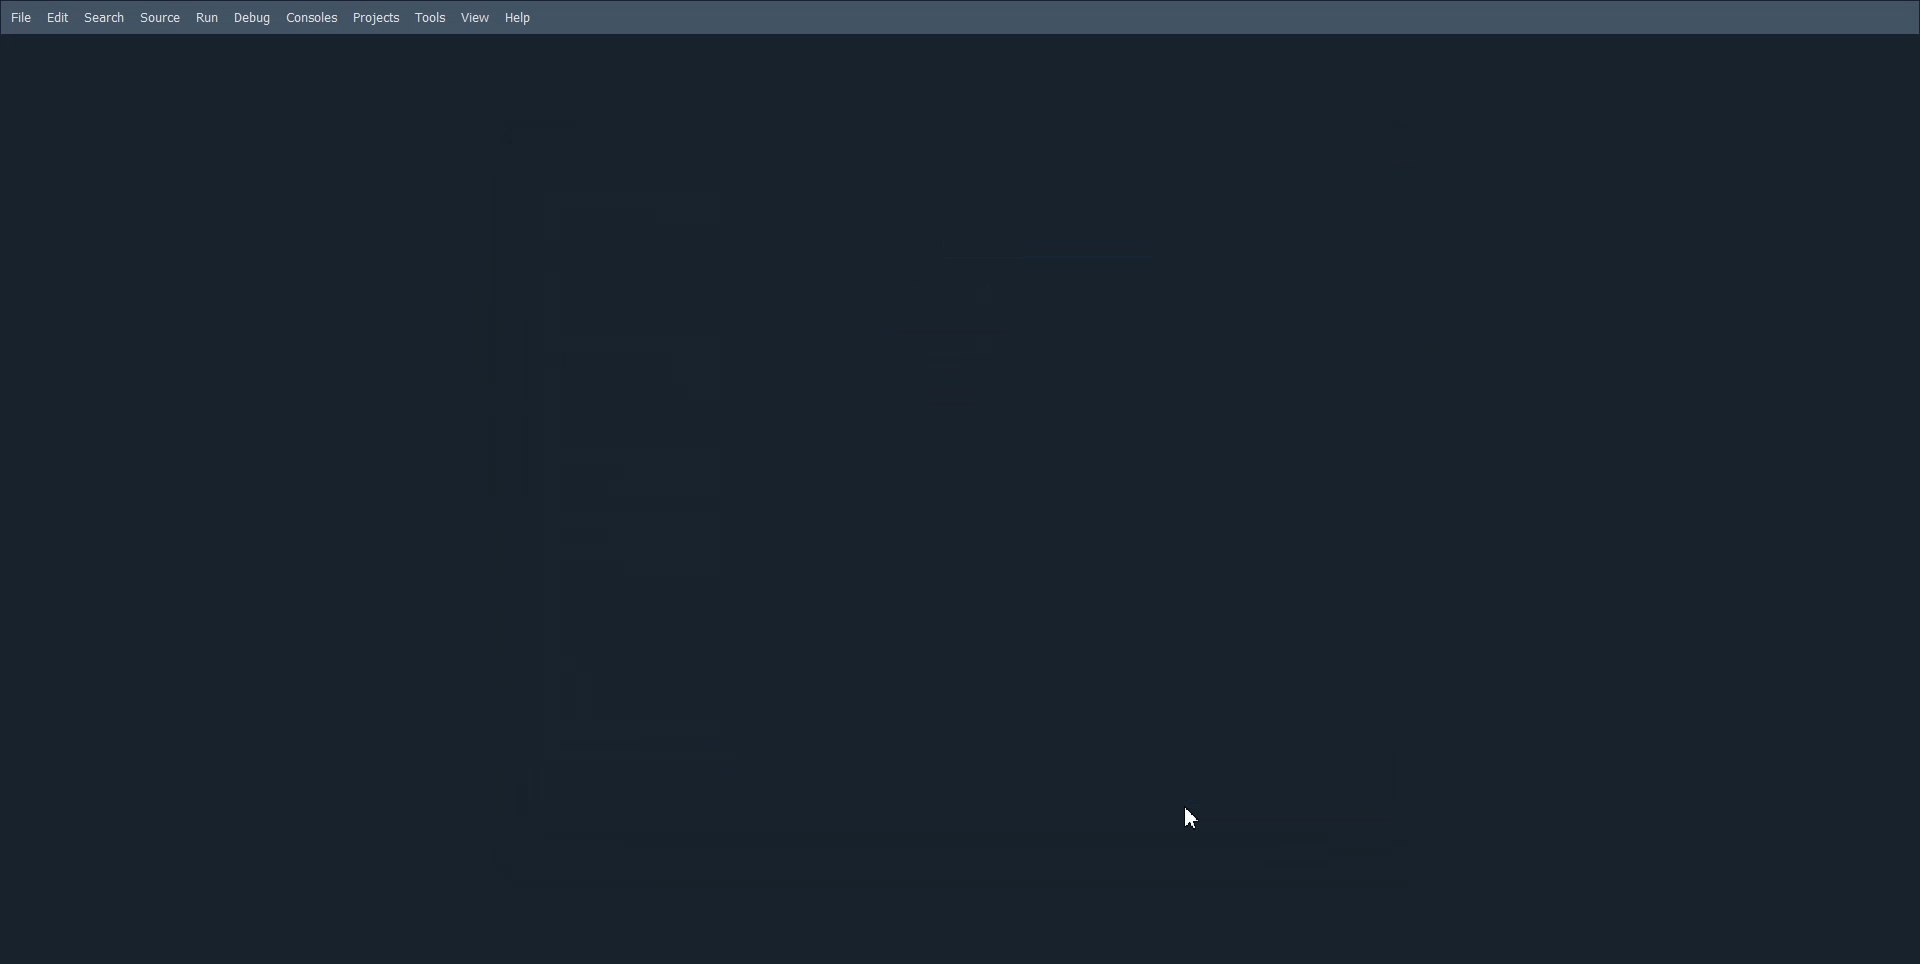  Describe the element at coordinates (57, 18) in the screenshot. I see `Edit` at that location.